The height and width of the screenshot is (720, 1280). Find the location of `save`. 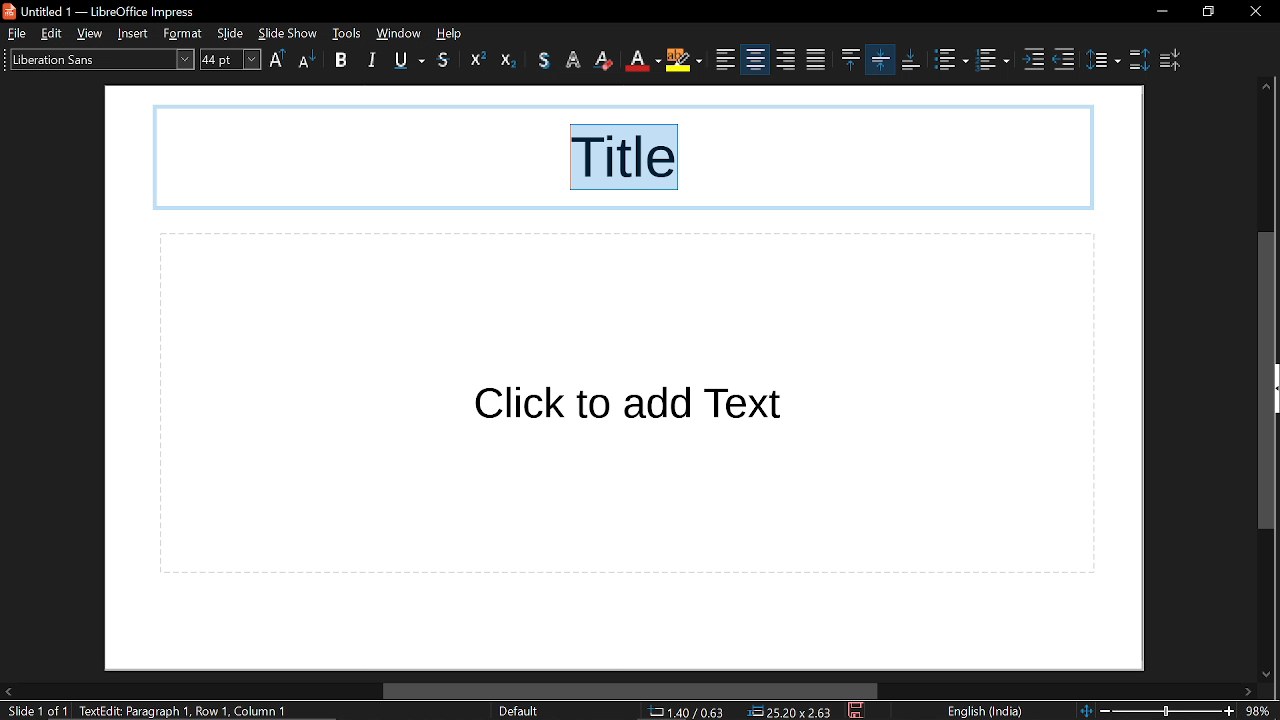

save is located at coordinates (858, 712).